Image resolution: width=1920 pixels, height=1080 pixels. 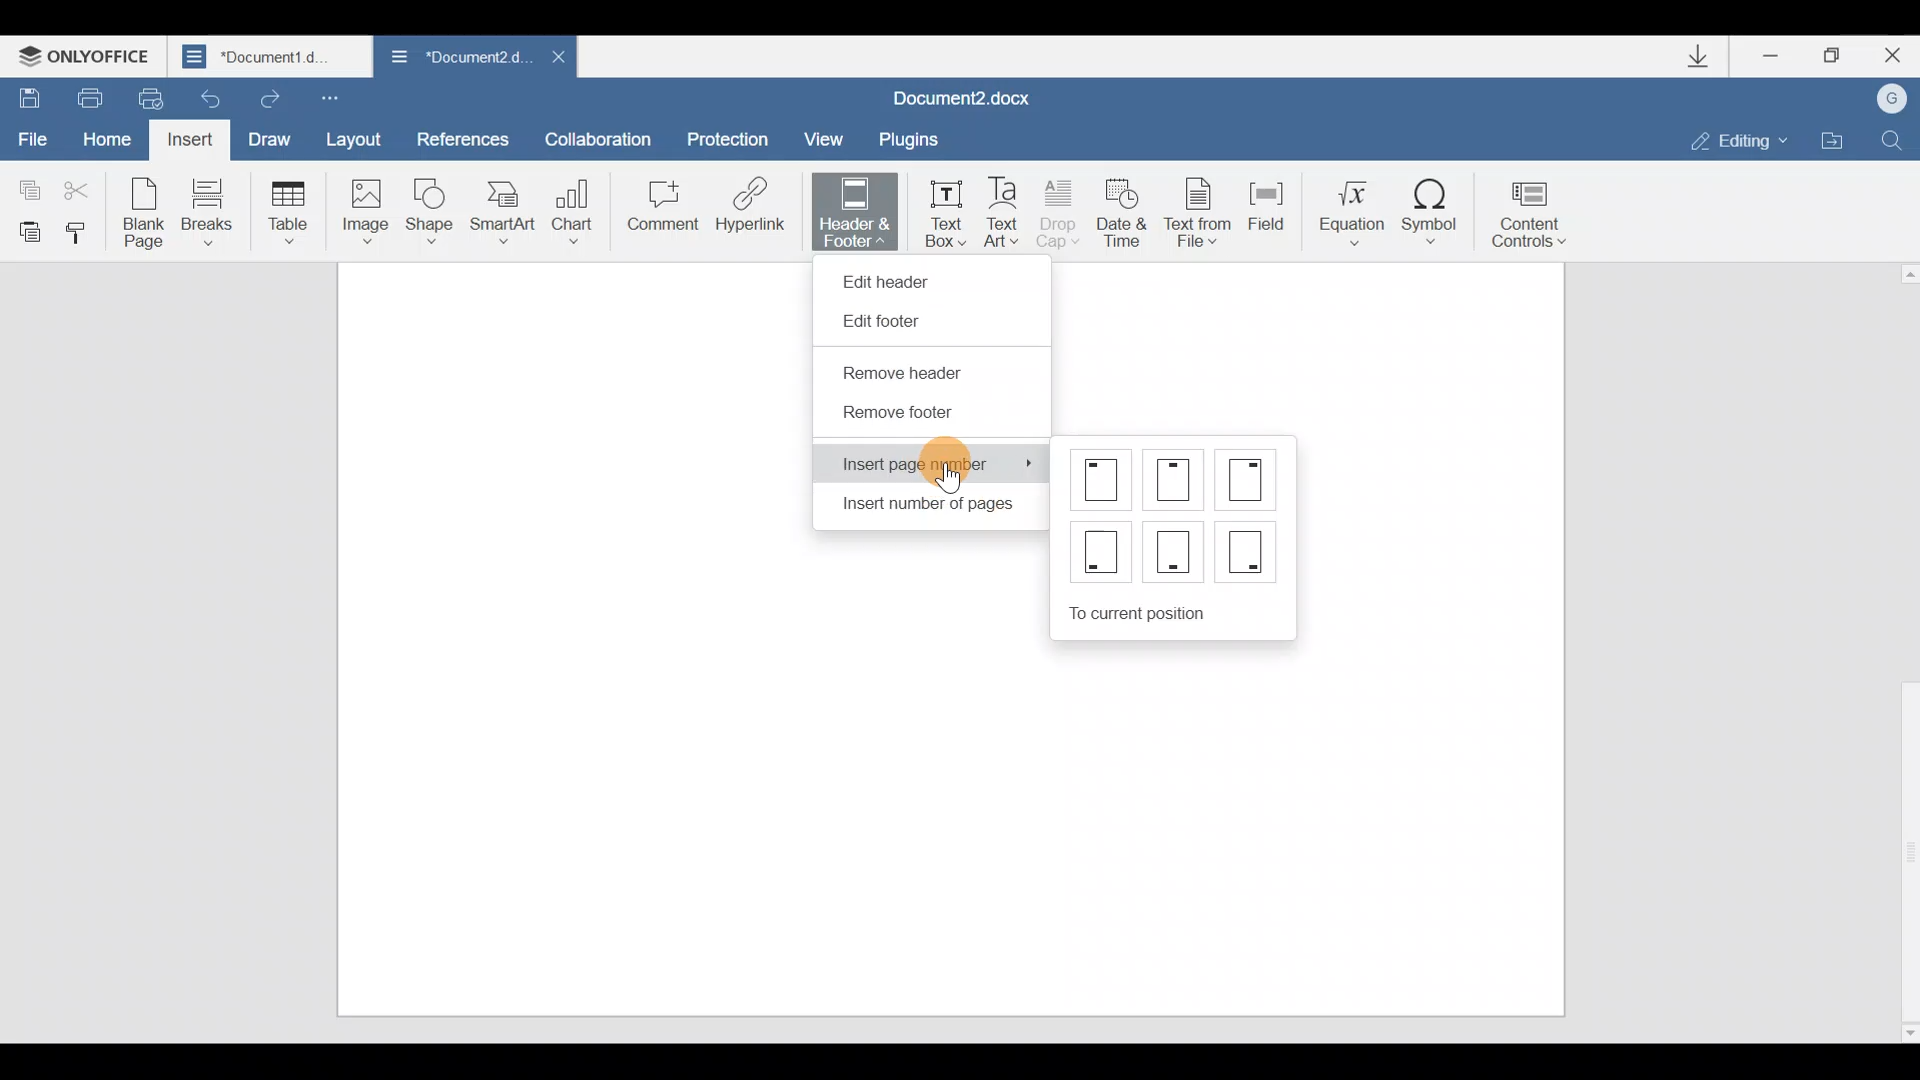 I want to click on Minimize, so click(x=1765, y=58).